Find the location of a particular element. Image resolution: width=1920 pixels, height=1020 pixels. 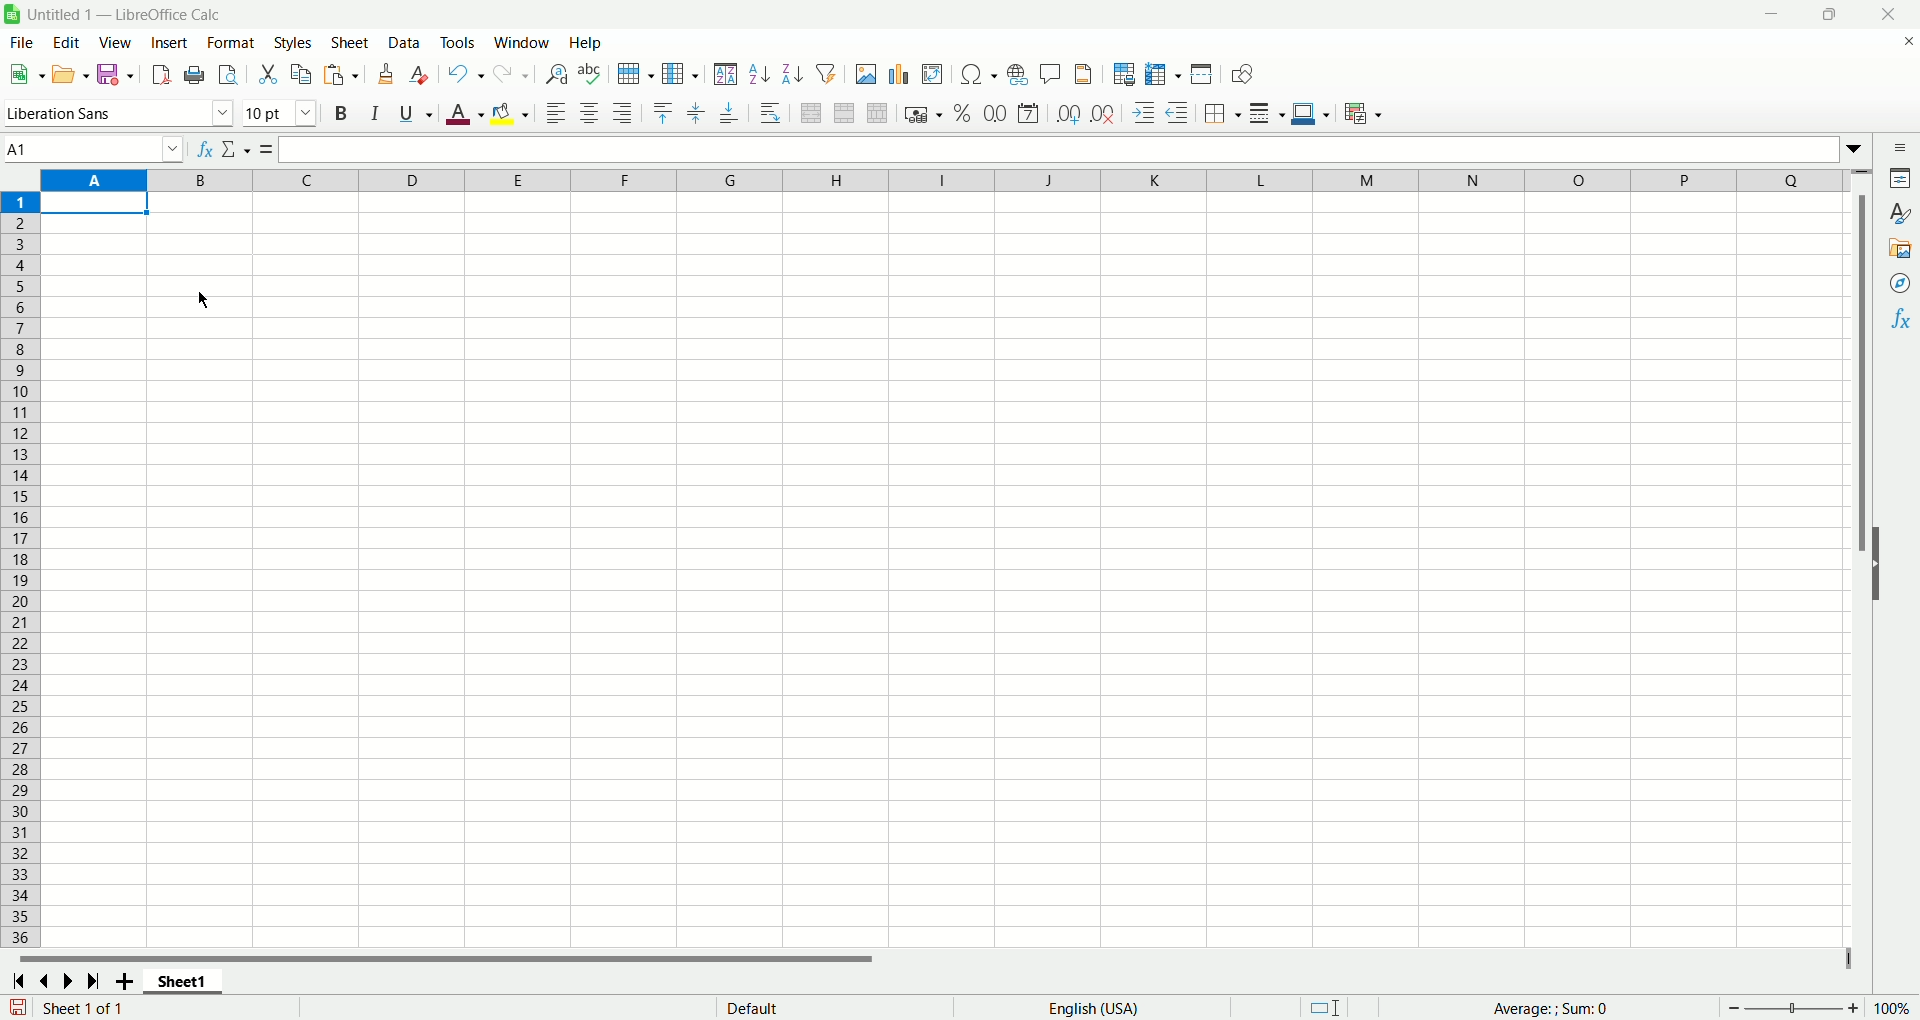

gallery is located at coordinates (1897, 249).